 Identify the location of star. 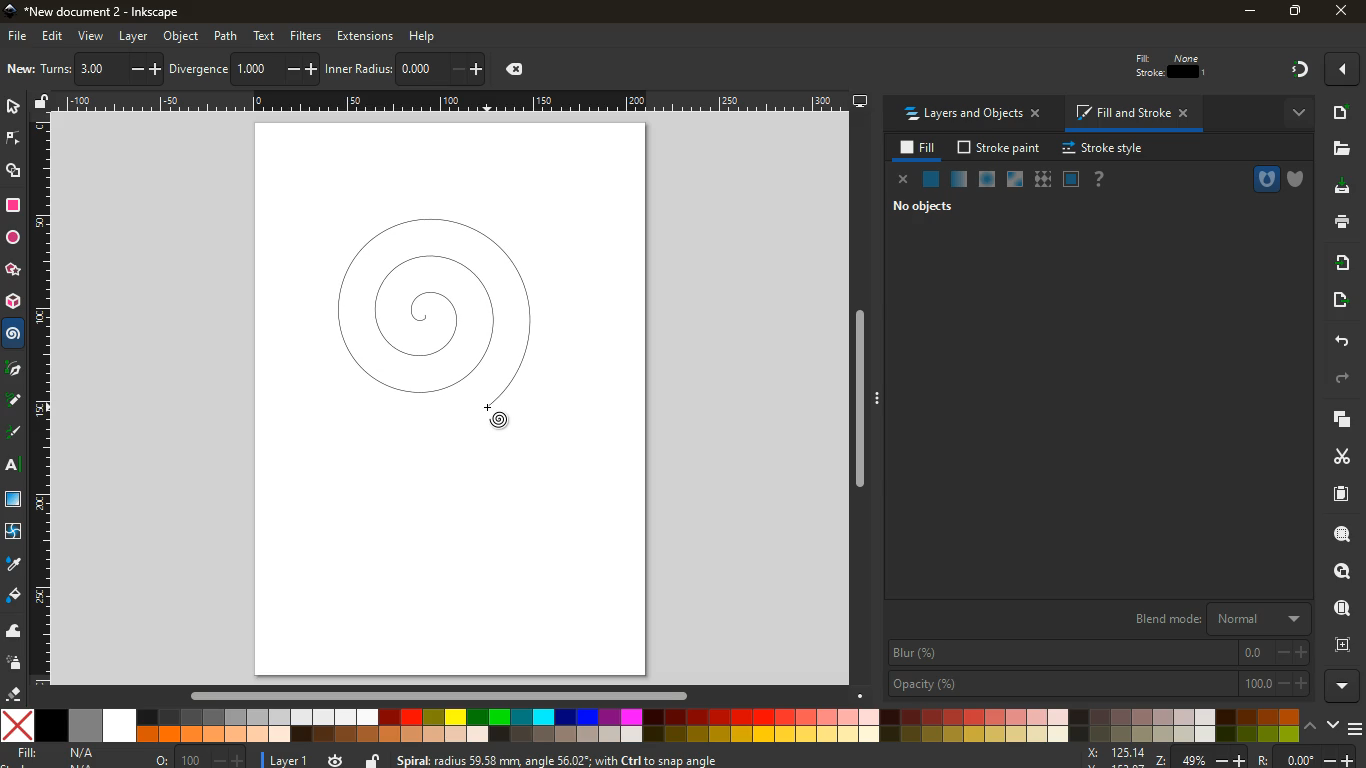
(11, 270).